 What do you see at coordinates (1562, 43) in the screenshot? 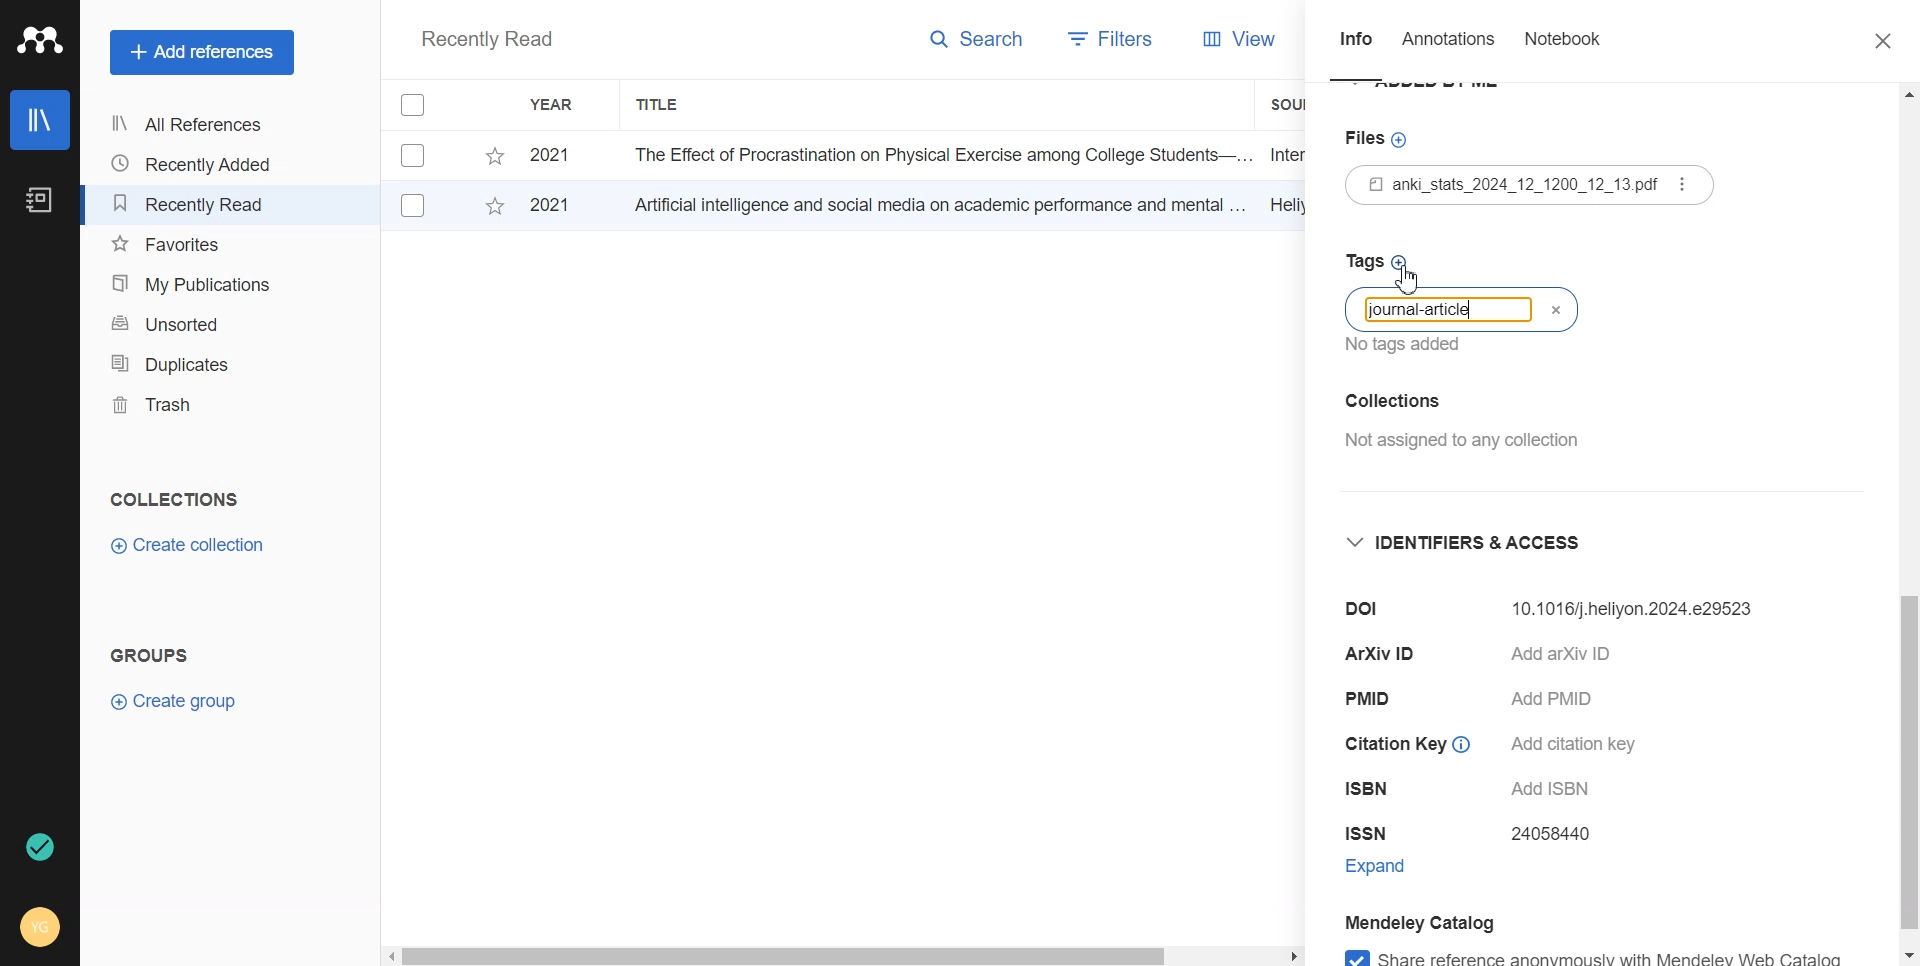
I see `Notebook` at bounding box center [1562, 43].